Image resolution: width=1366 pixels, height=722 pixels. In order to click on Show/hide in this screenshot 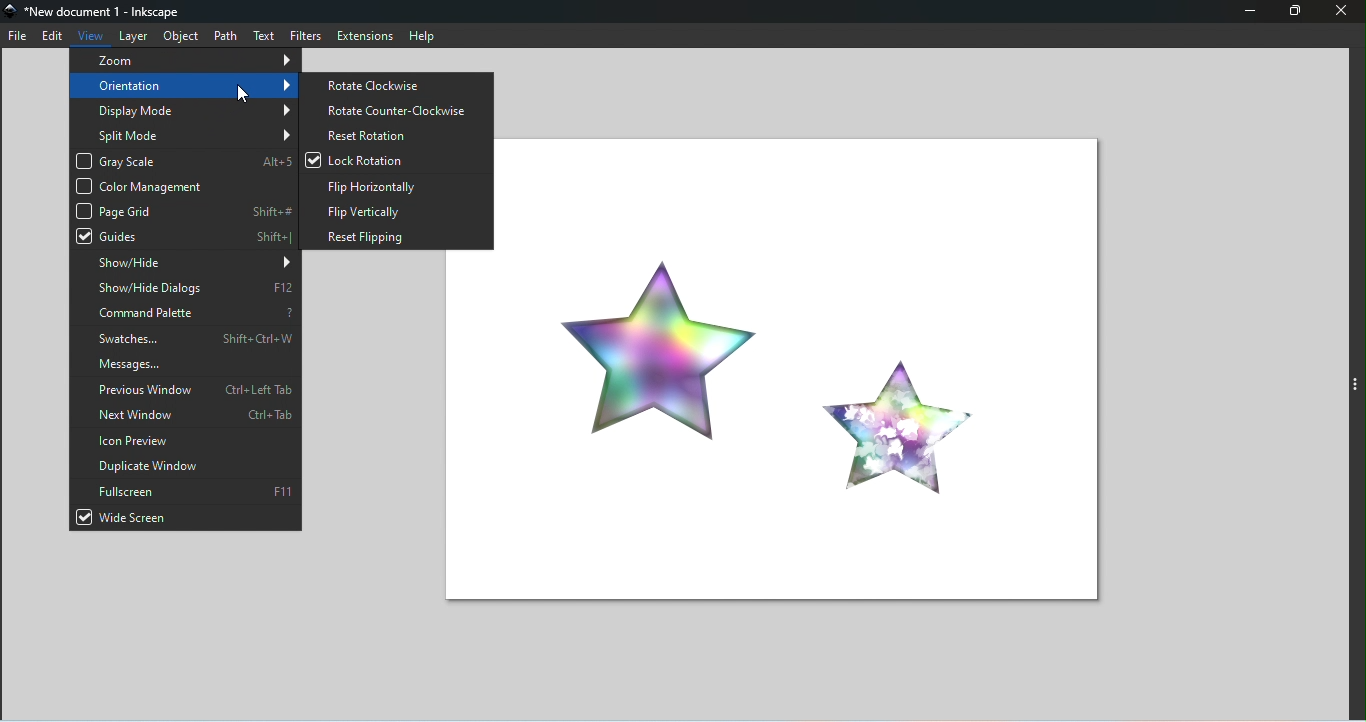, I will do `click(184, 265)`.